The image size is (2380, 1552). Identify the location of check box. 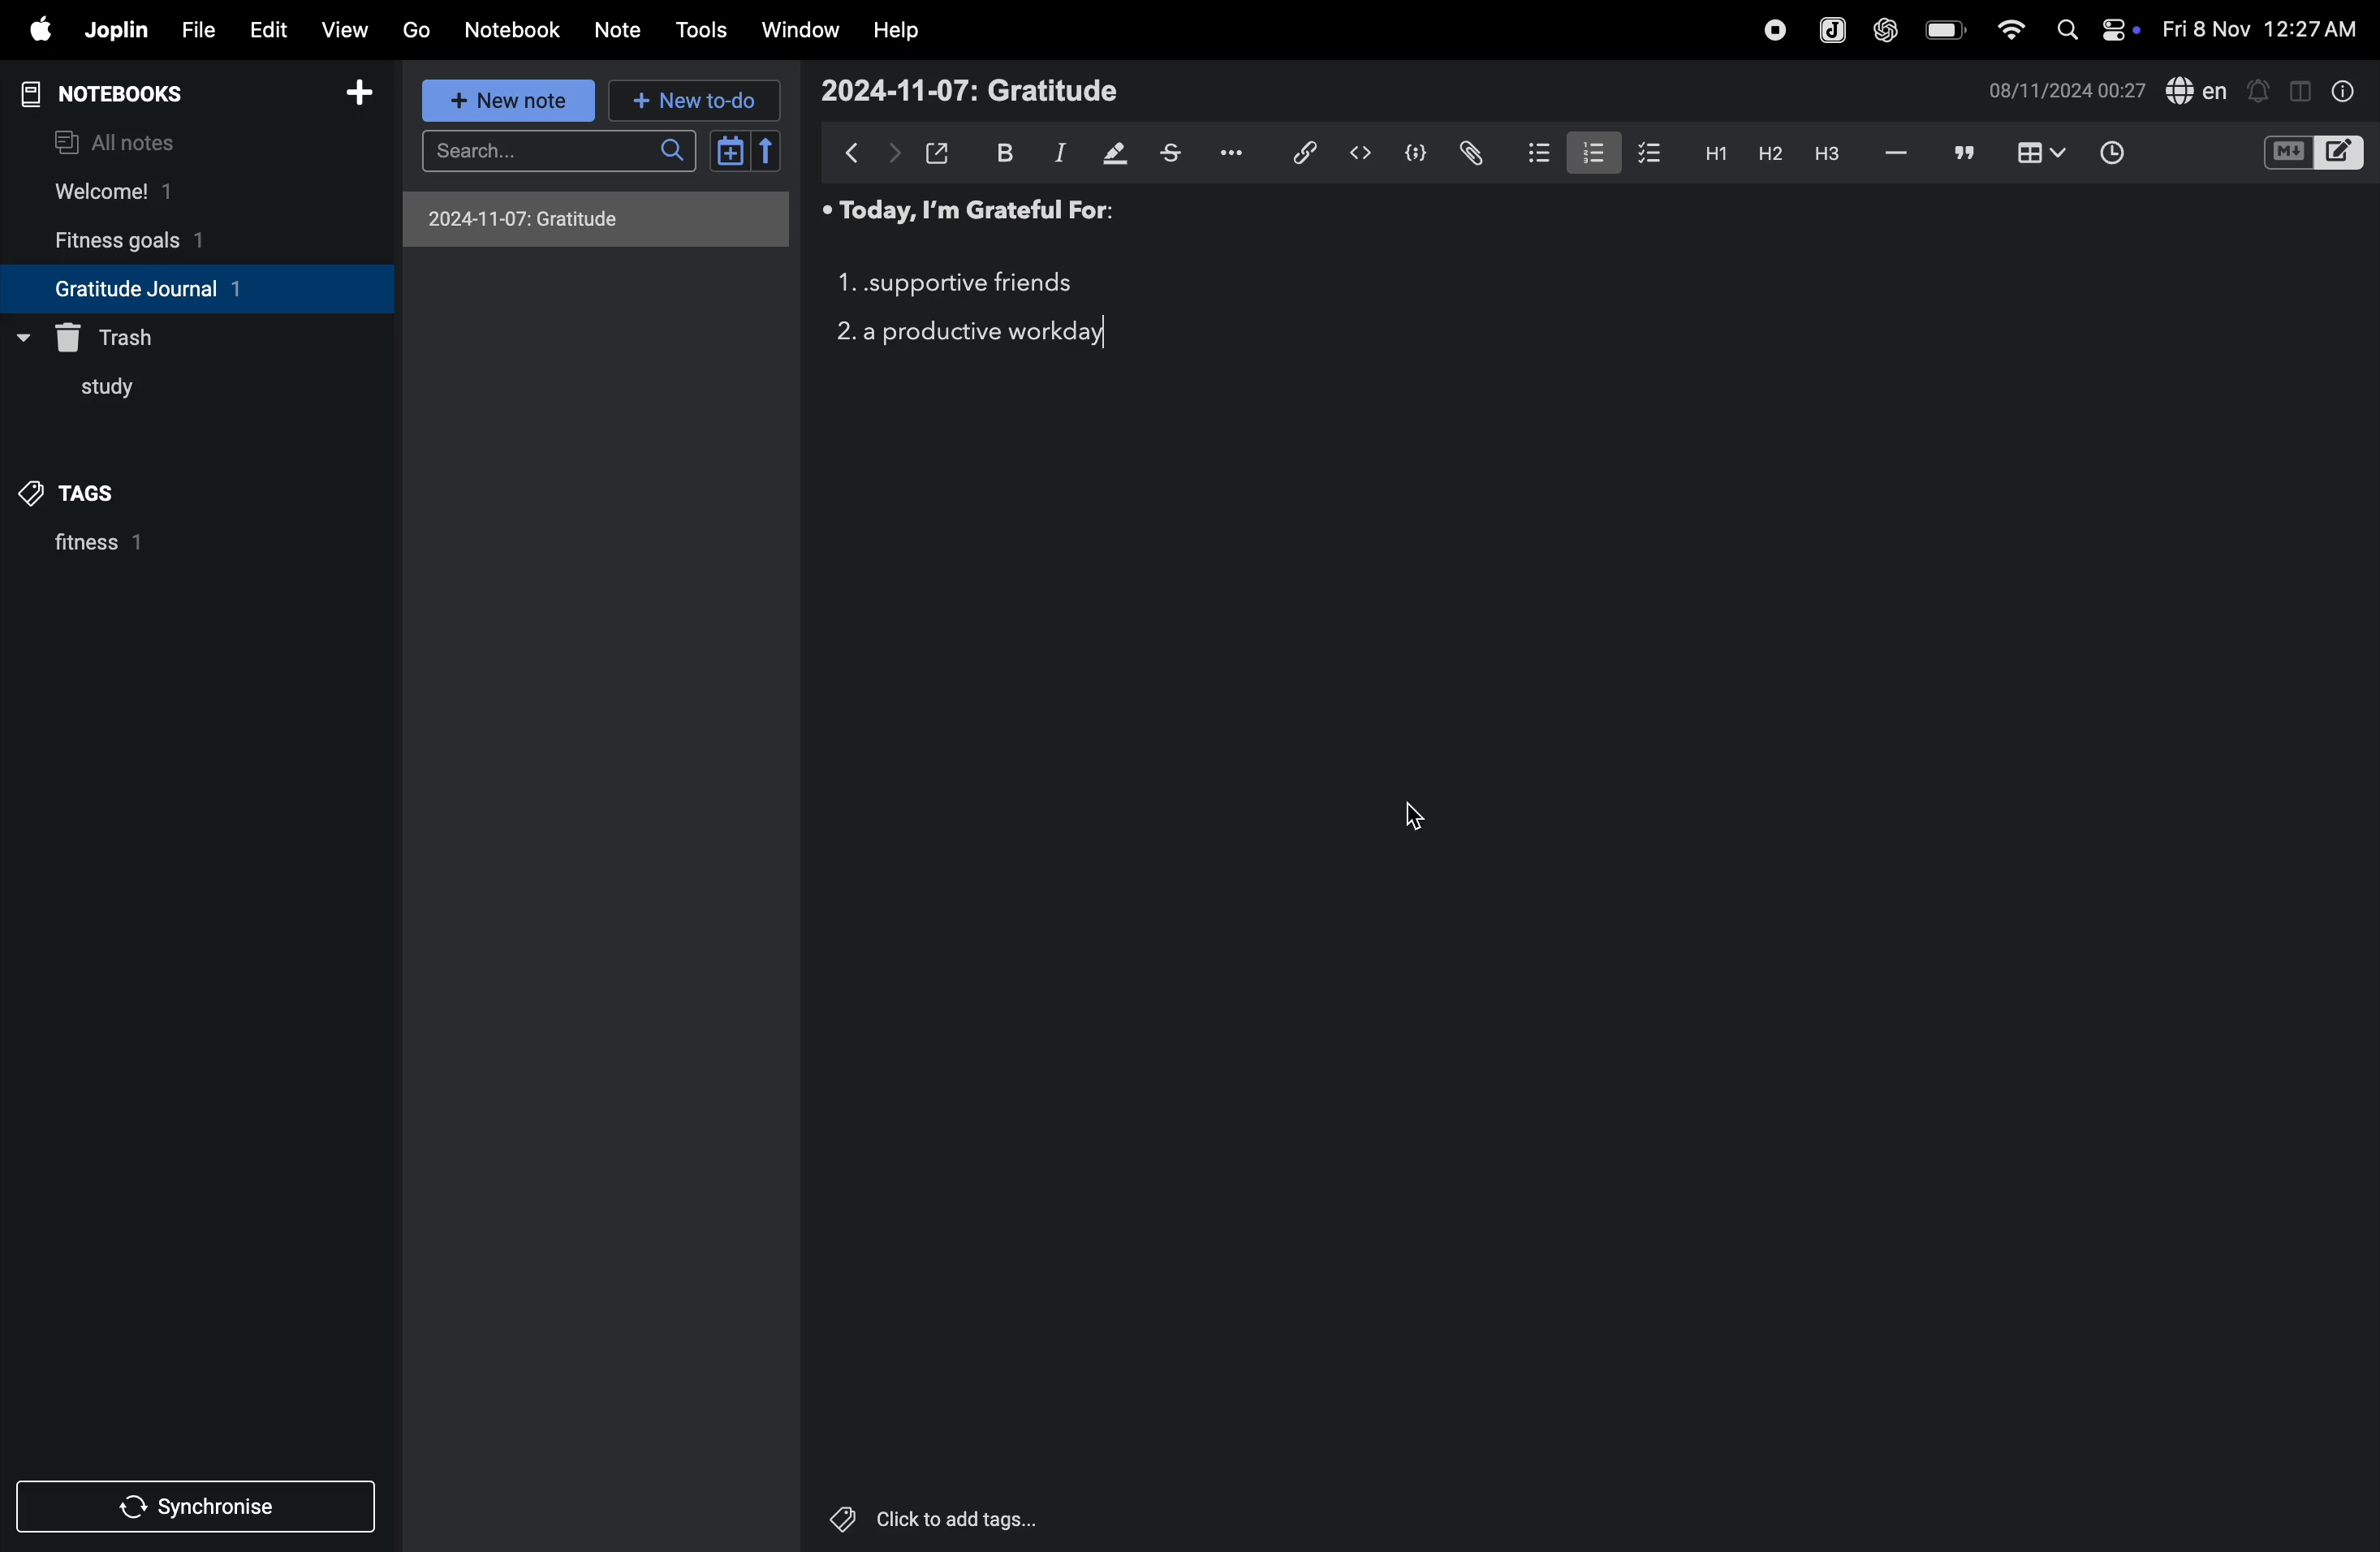
(1644, 153).